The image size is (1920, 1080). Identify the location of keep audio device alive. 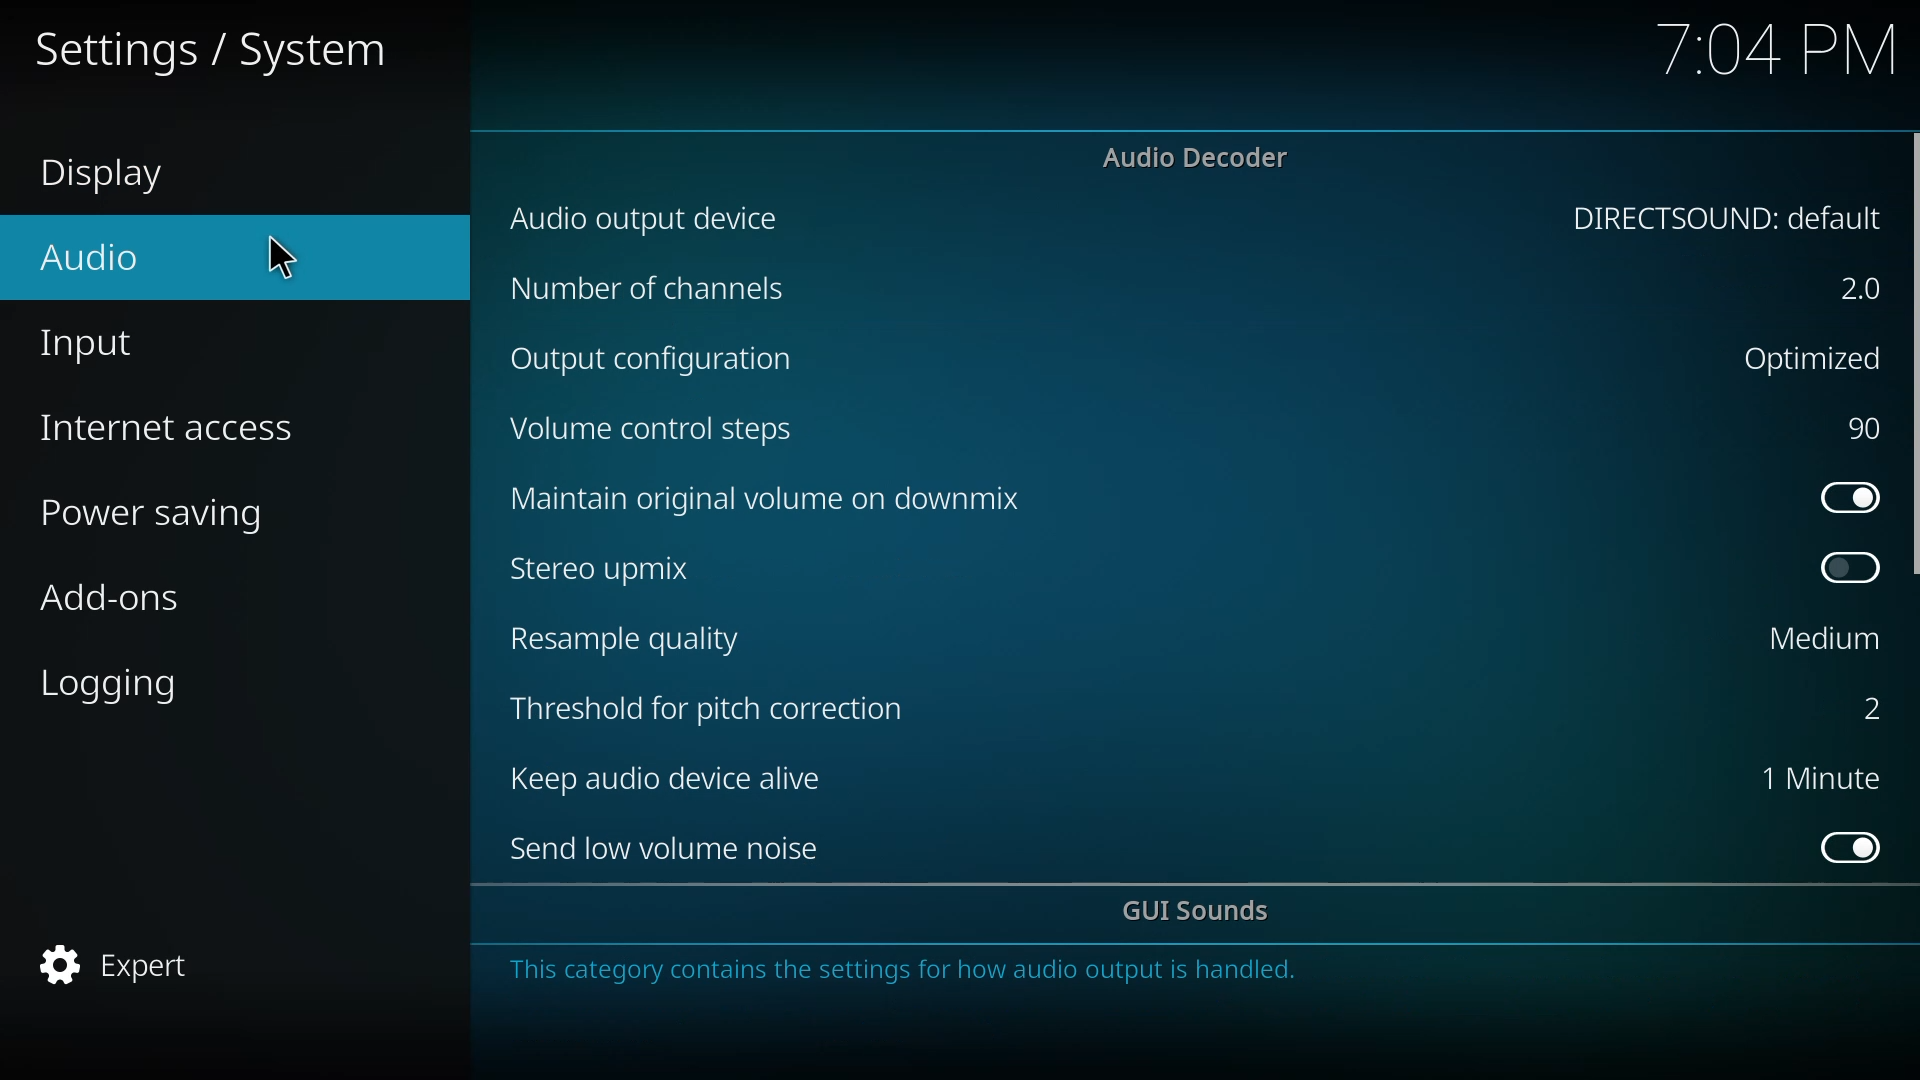
(679, 779).